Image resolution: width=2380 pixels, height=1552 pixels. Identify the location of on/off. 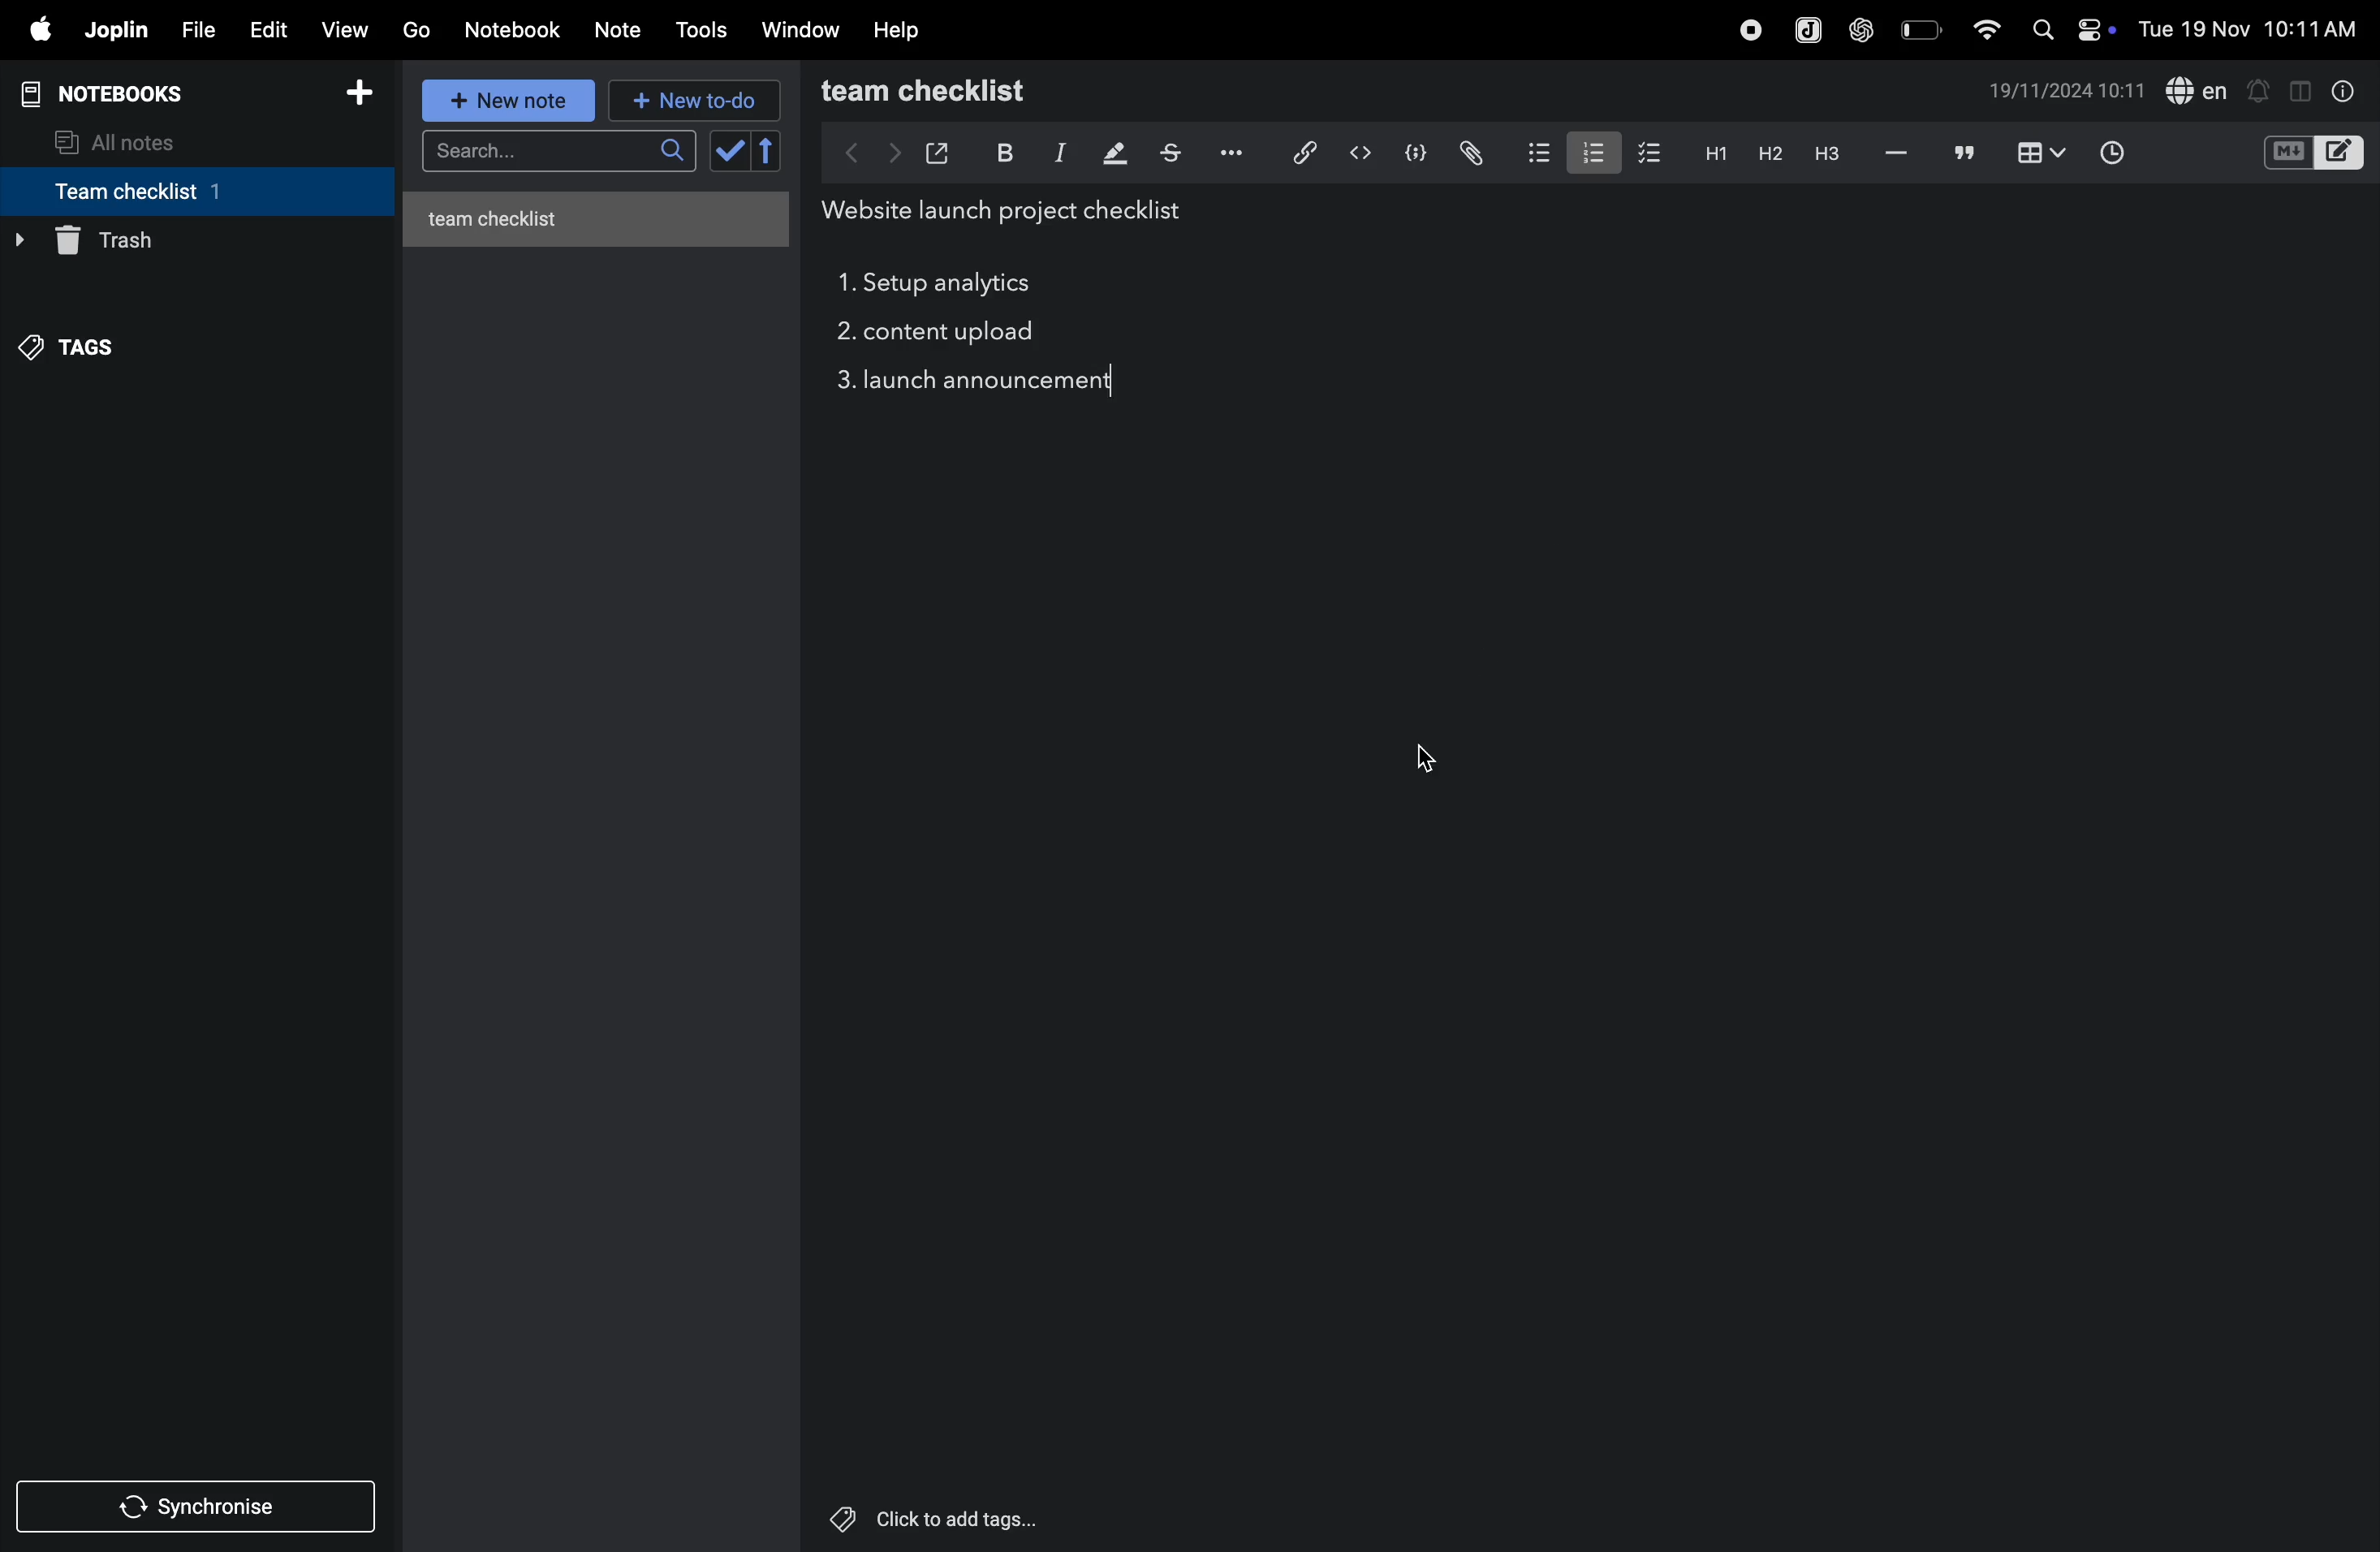
(2100, 29).